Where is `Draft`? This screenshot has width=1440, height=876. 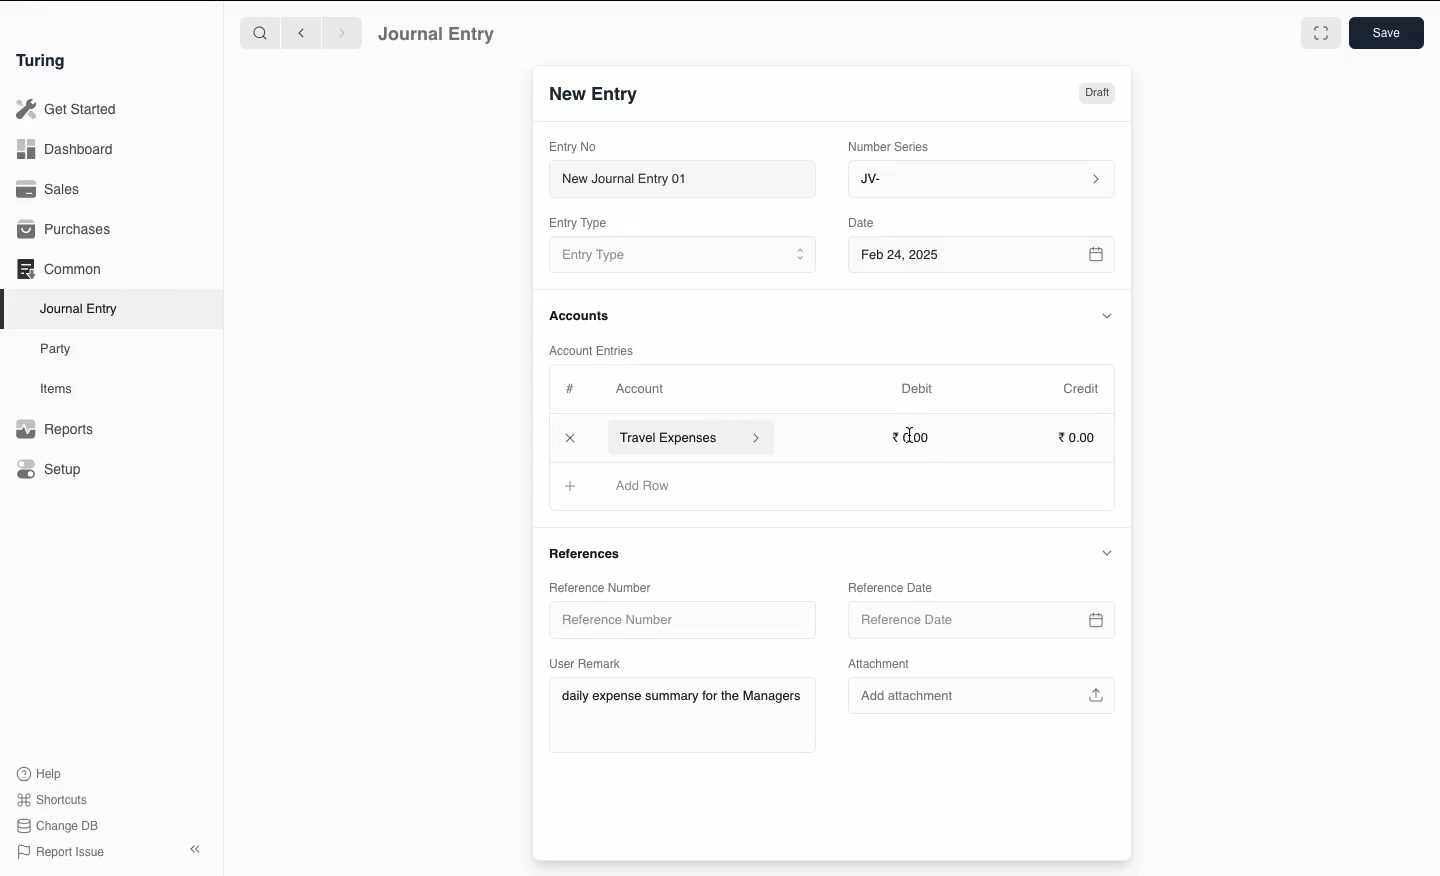 Draft is located at coordinates (1097, 93).